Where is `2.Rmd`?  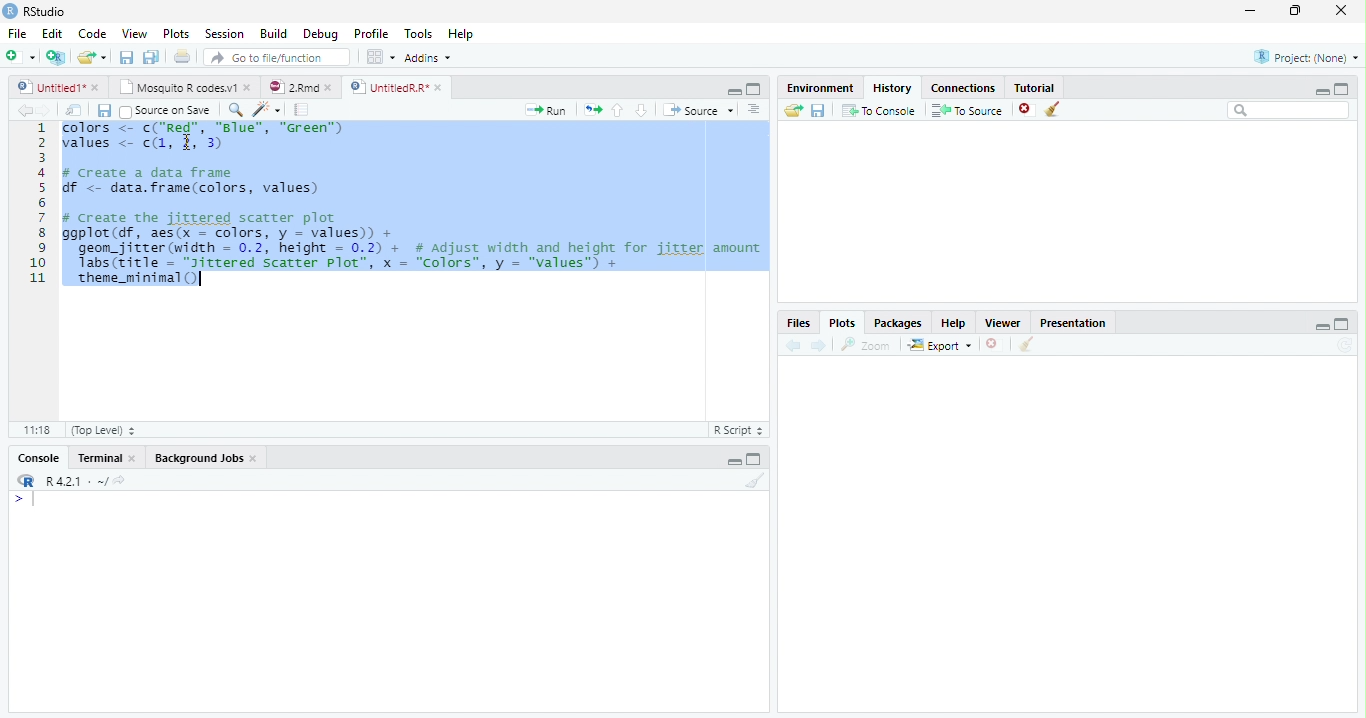 2.Rmd is located at coordinates (291, 87).